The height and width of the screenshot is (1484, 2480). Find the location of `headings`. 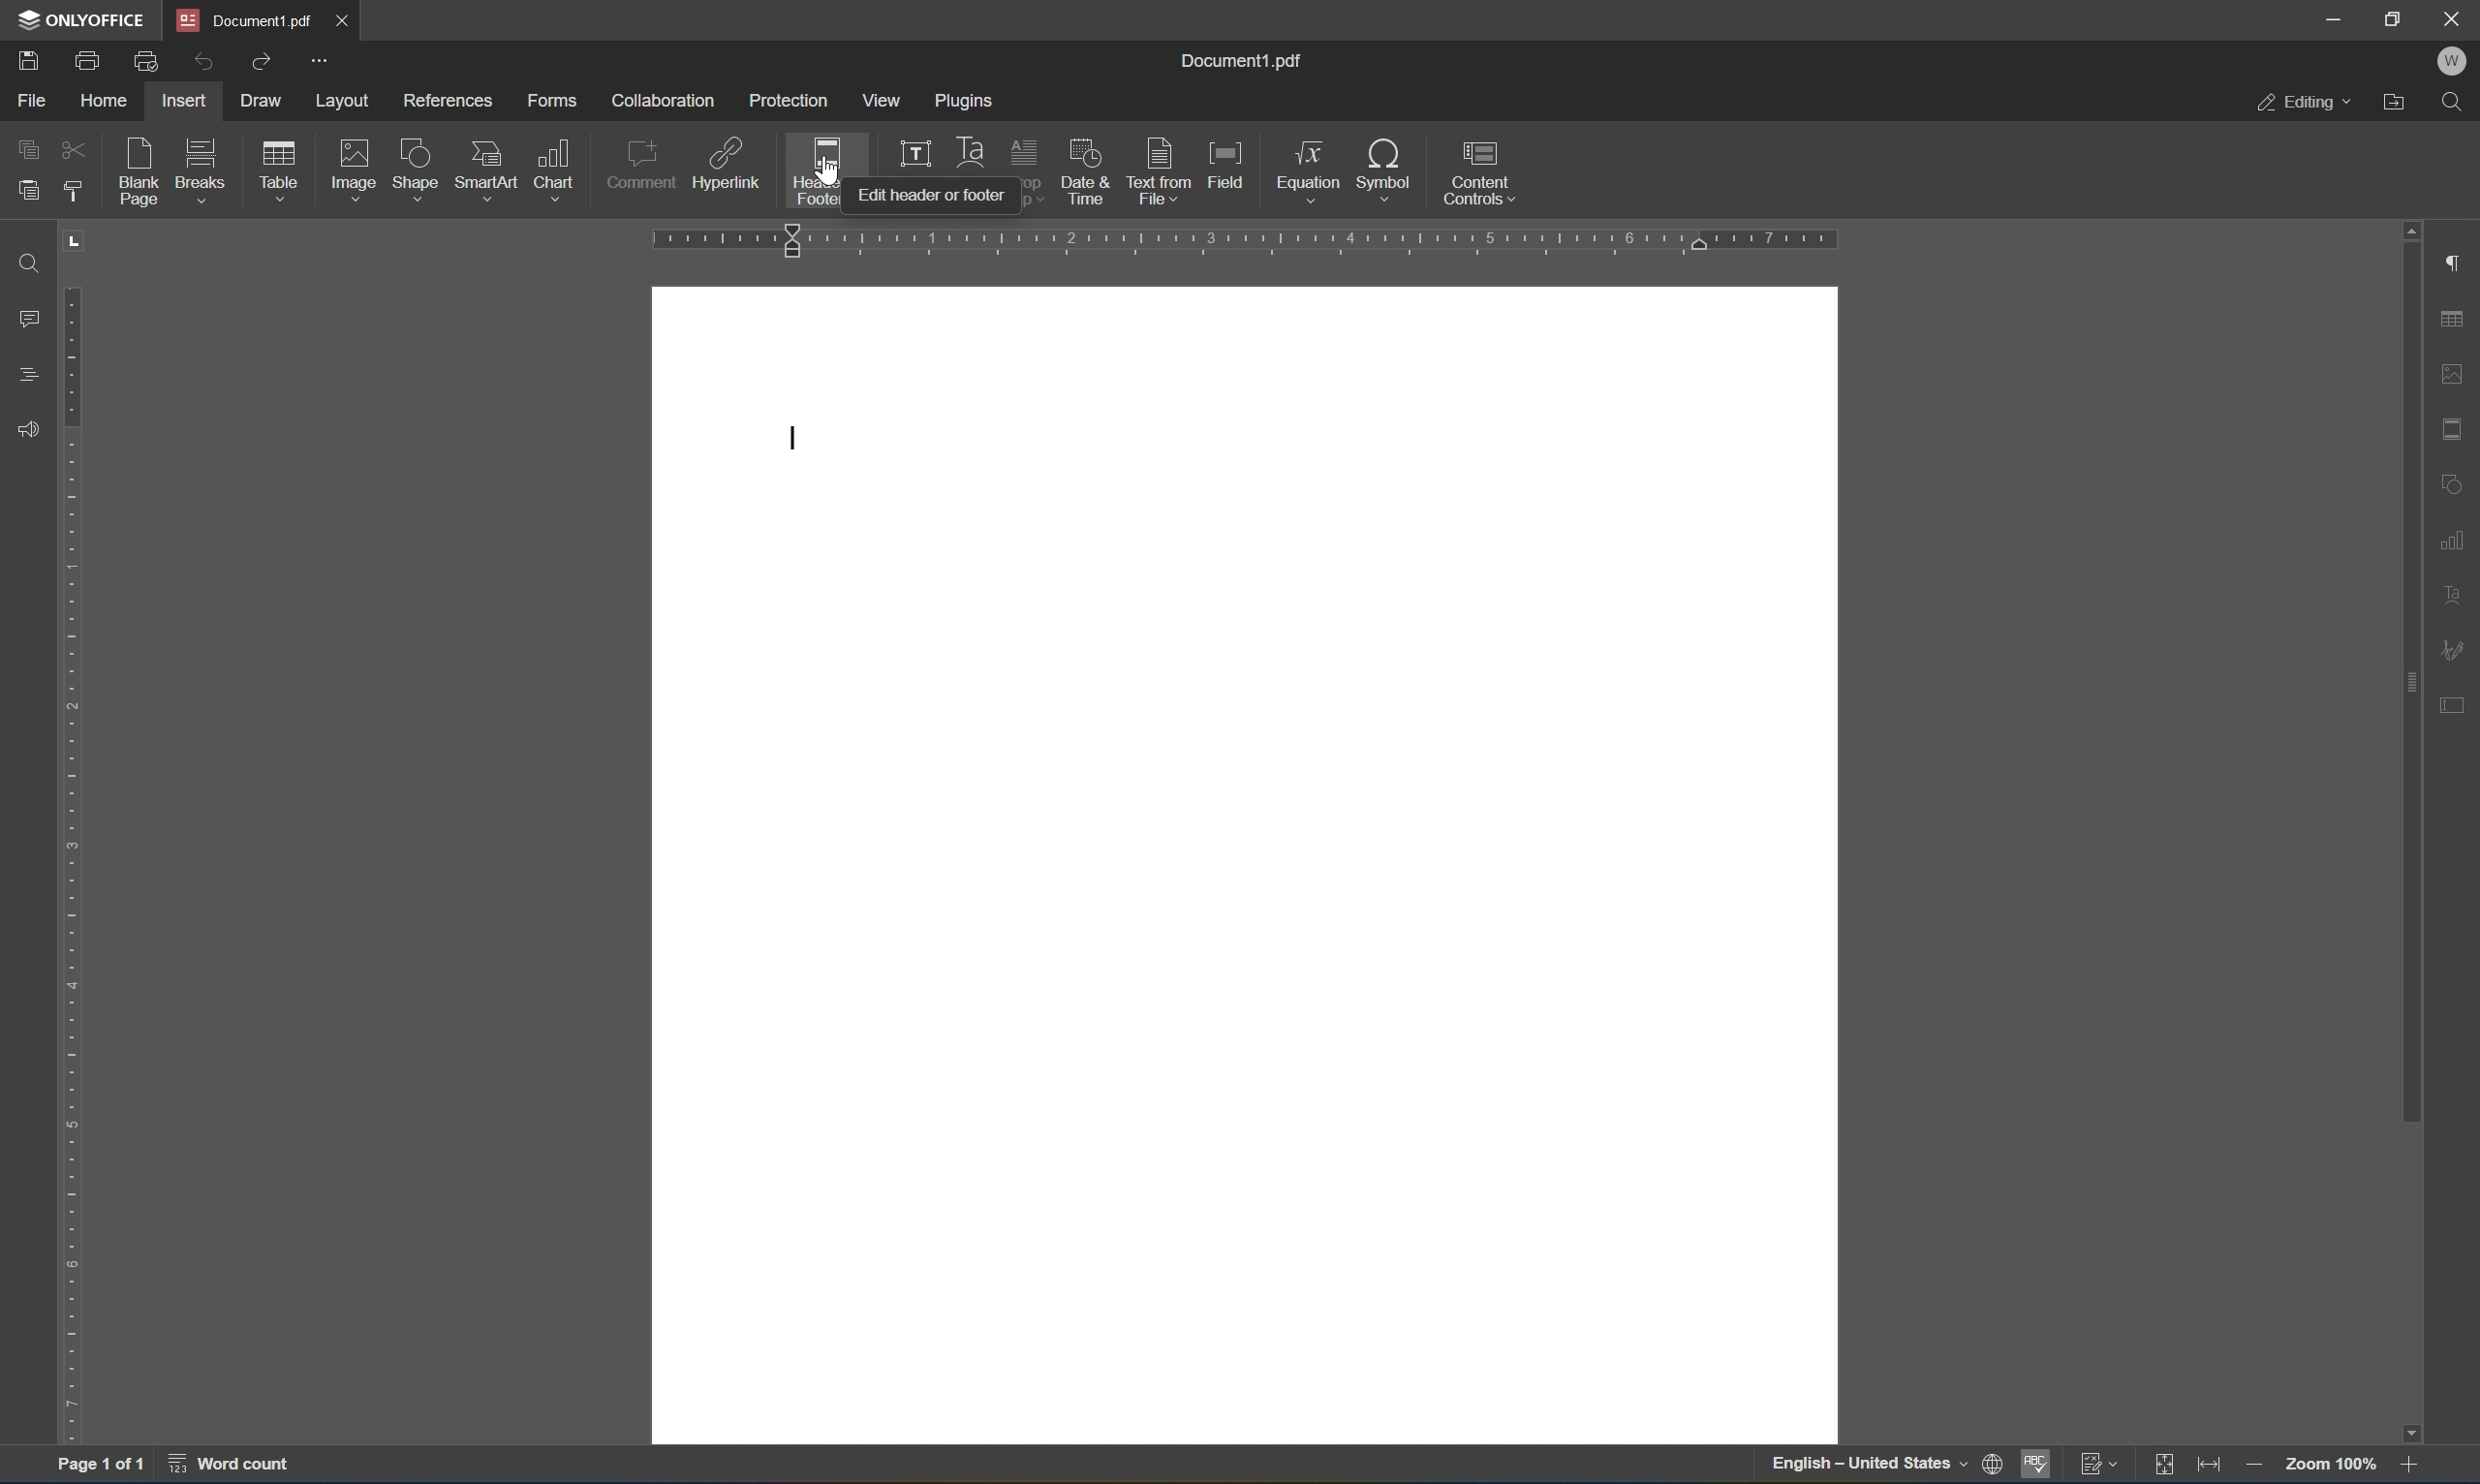

headings is located at coordinates (27, 374).